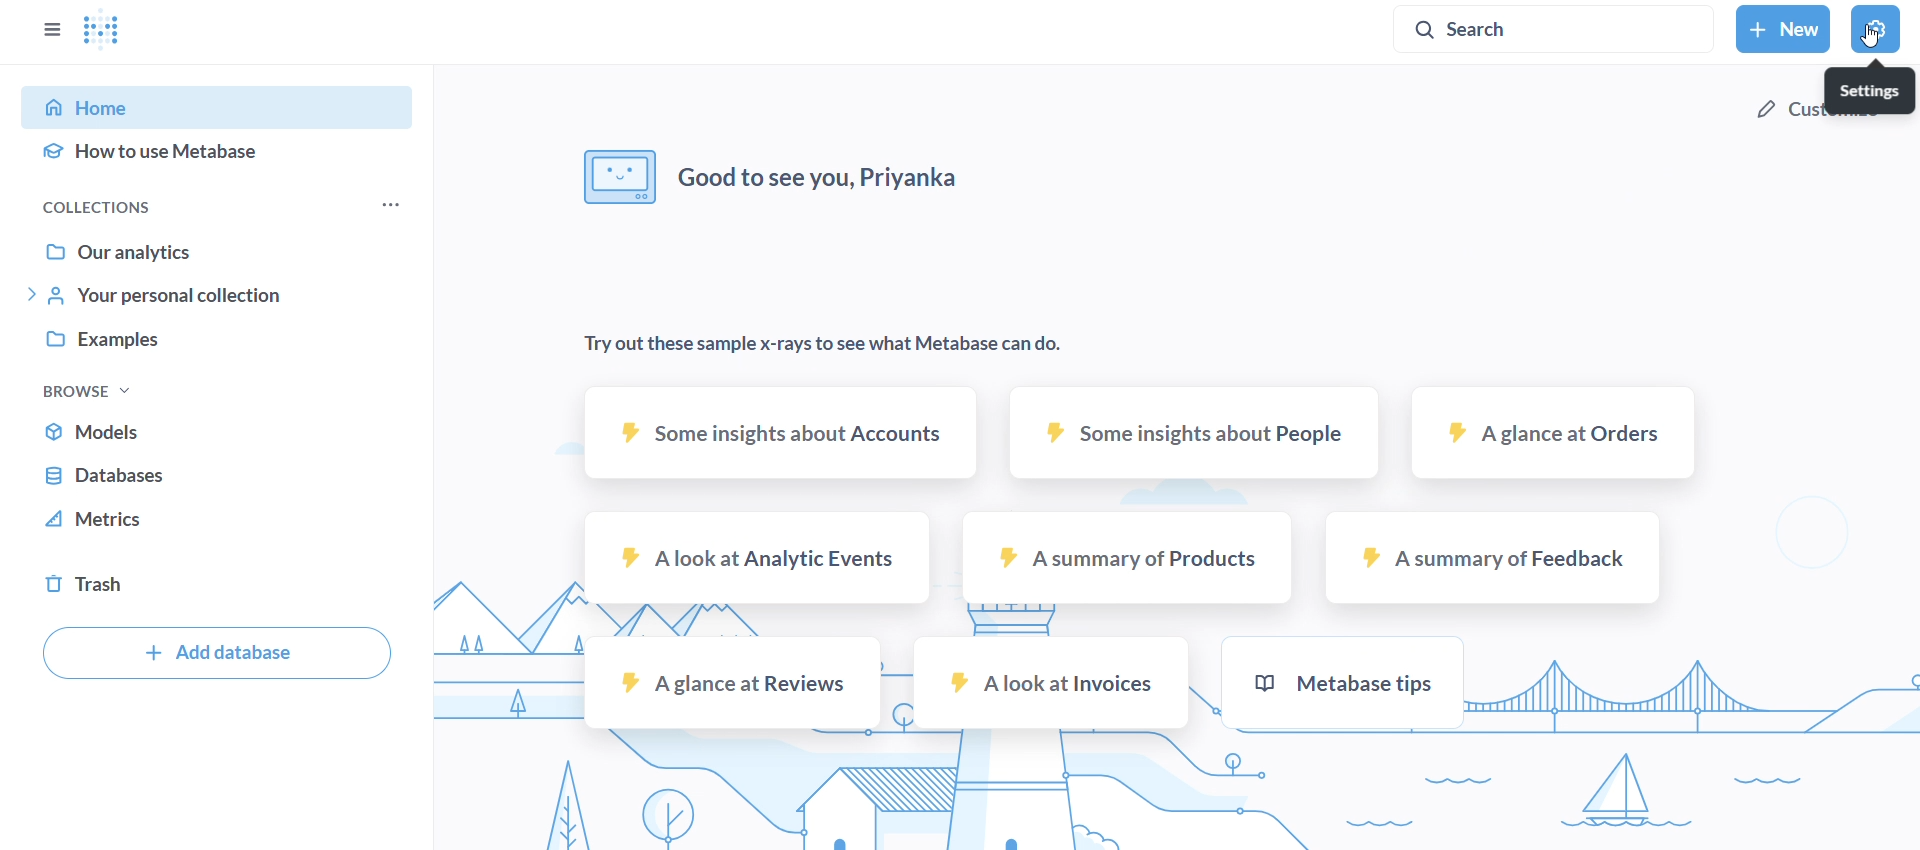  What do you see at coordinates (1871, 89) in the screenshot?
I see `settings` at bounding box center [1871, 89].